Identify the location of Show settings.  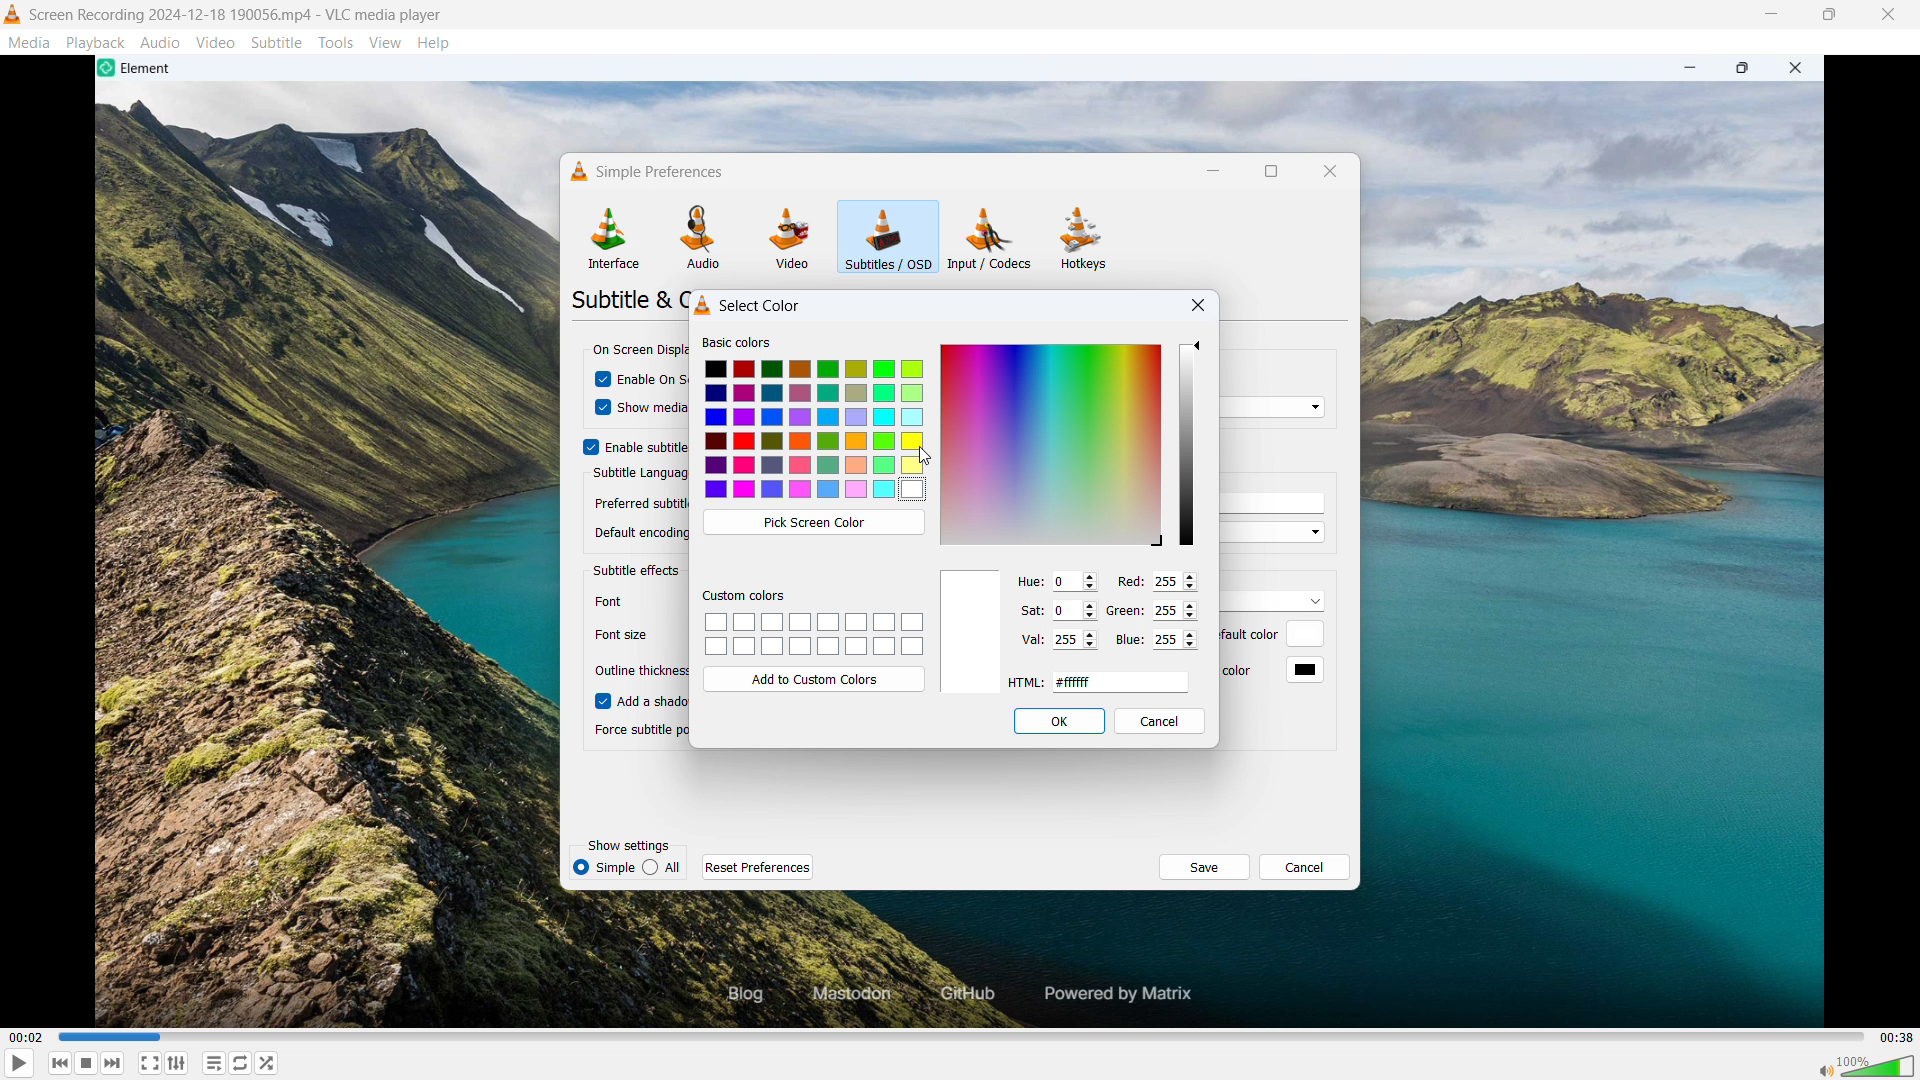
(628, 845).